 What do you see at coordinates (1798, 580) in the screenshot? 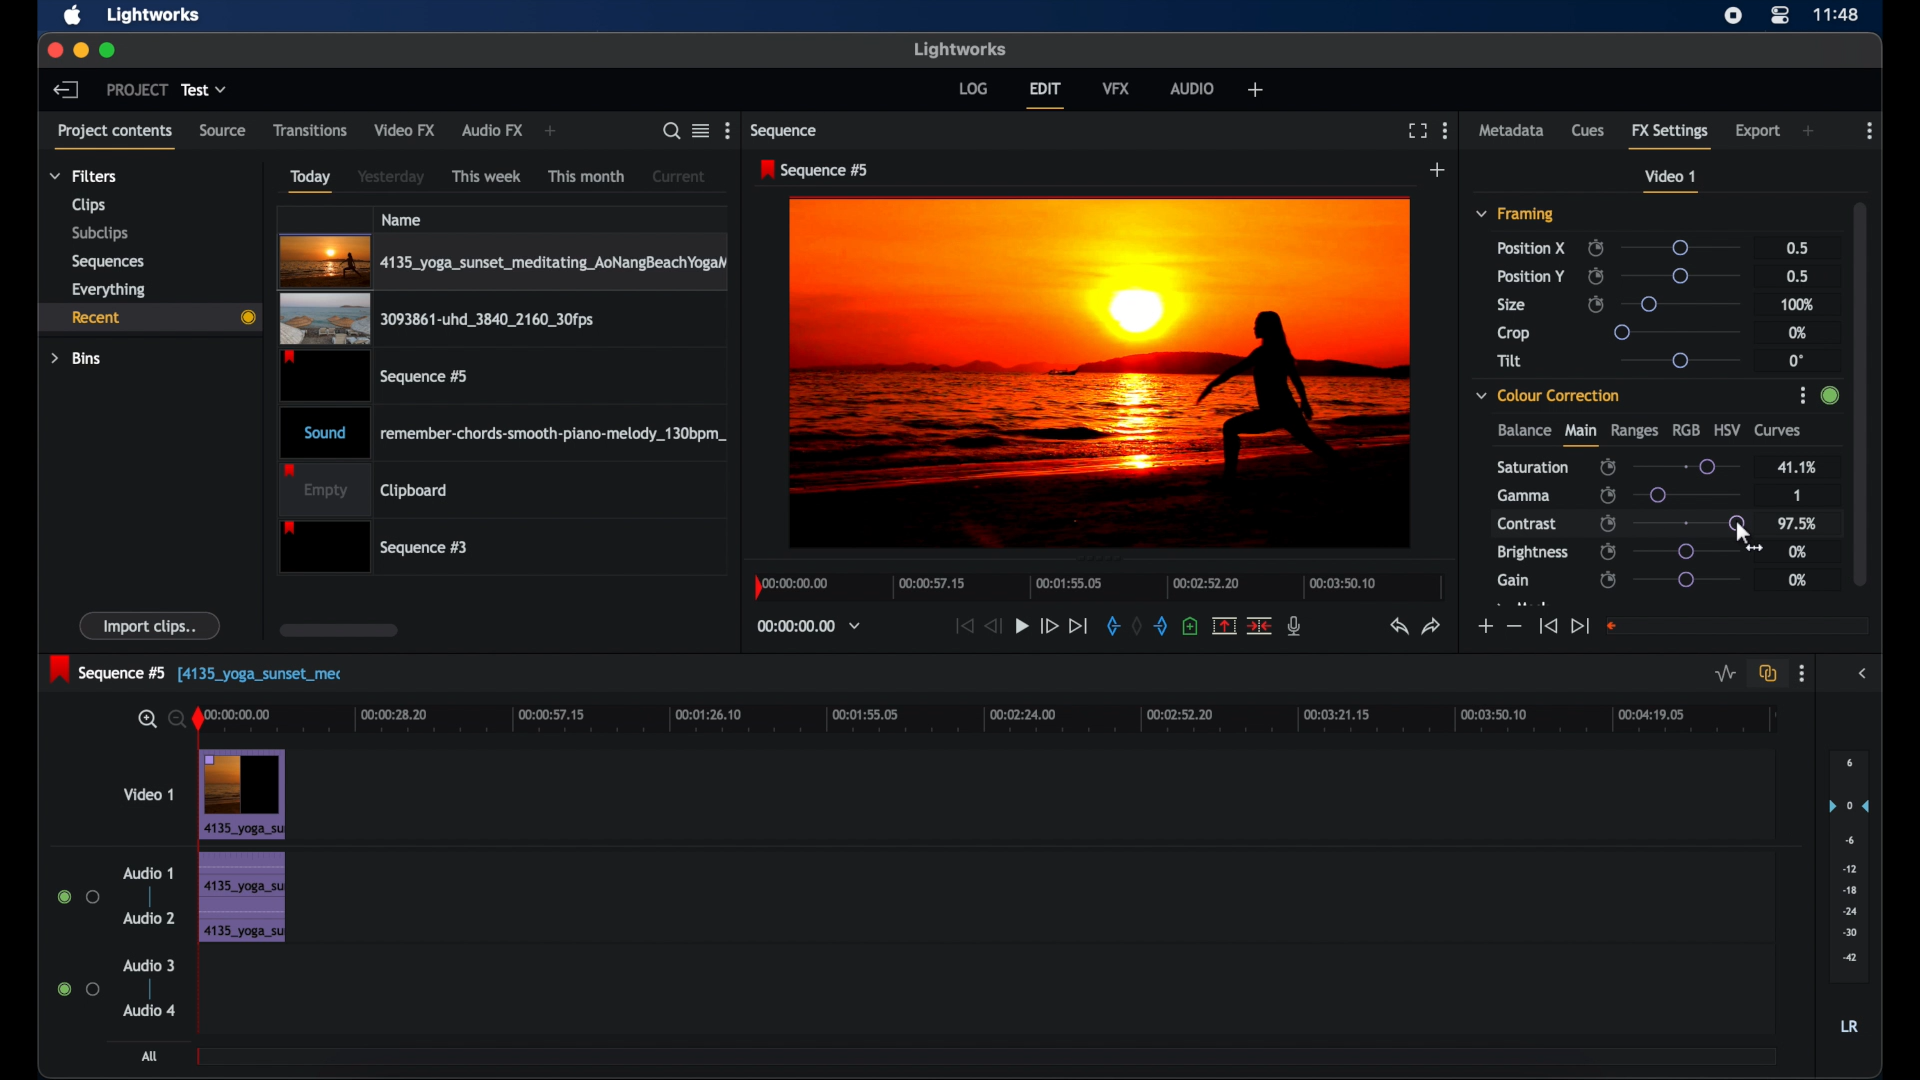
I see `0%` at bounding box center [1798, 580].